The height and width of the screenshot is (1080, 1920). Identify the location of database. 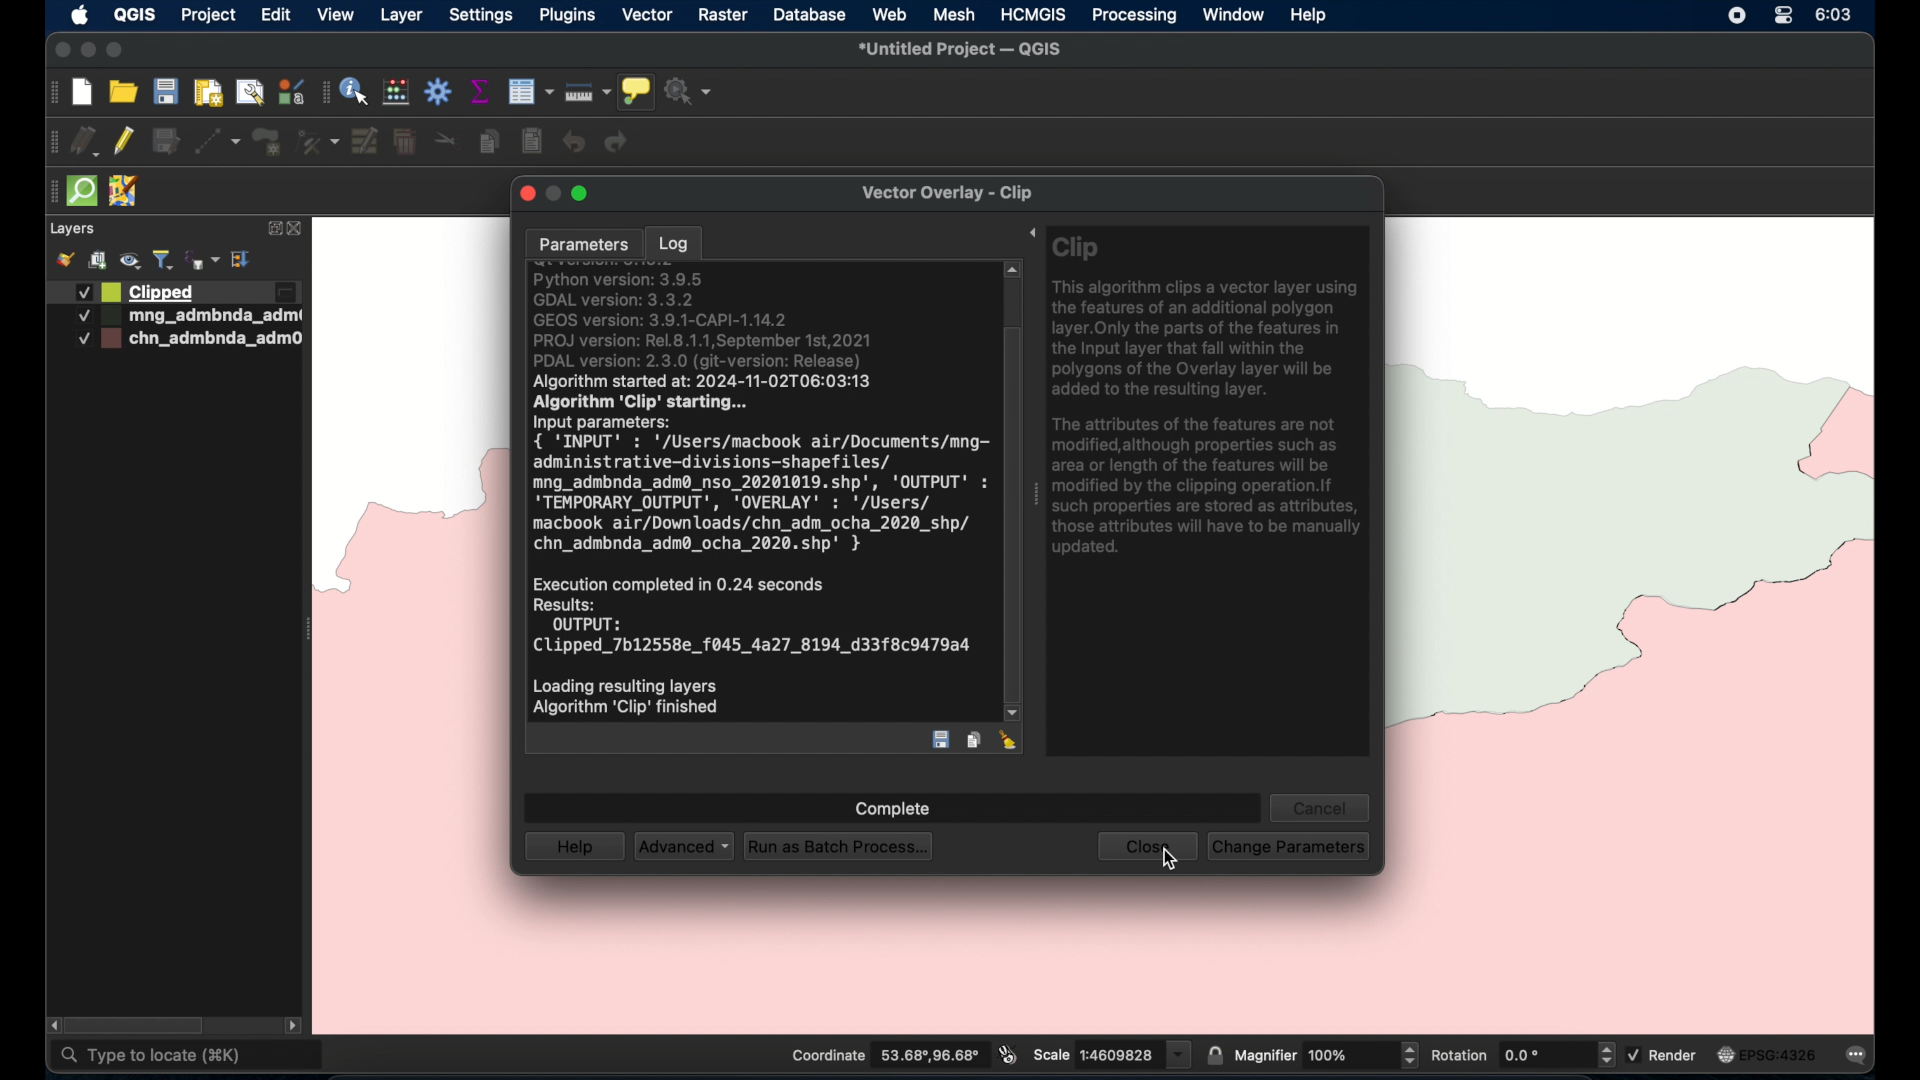
(807, 17).